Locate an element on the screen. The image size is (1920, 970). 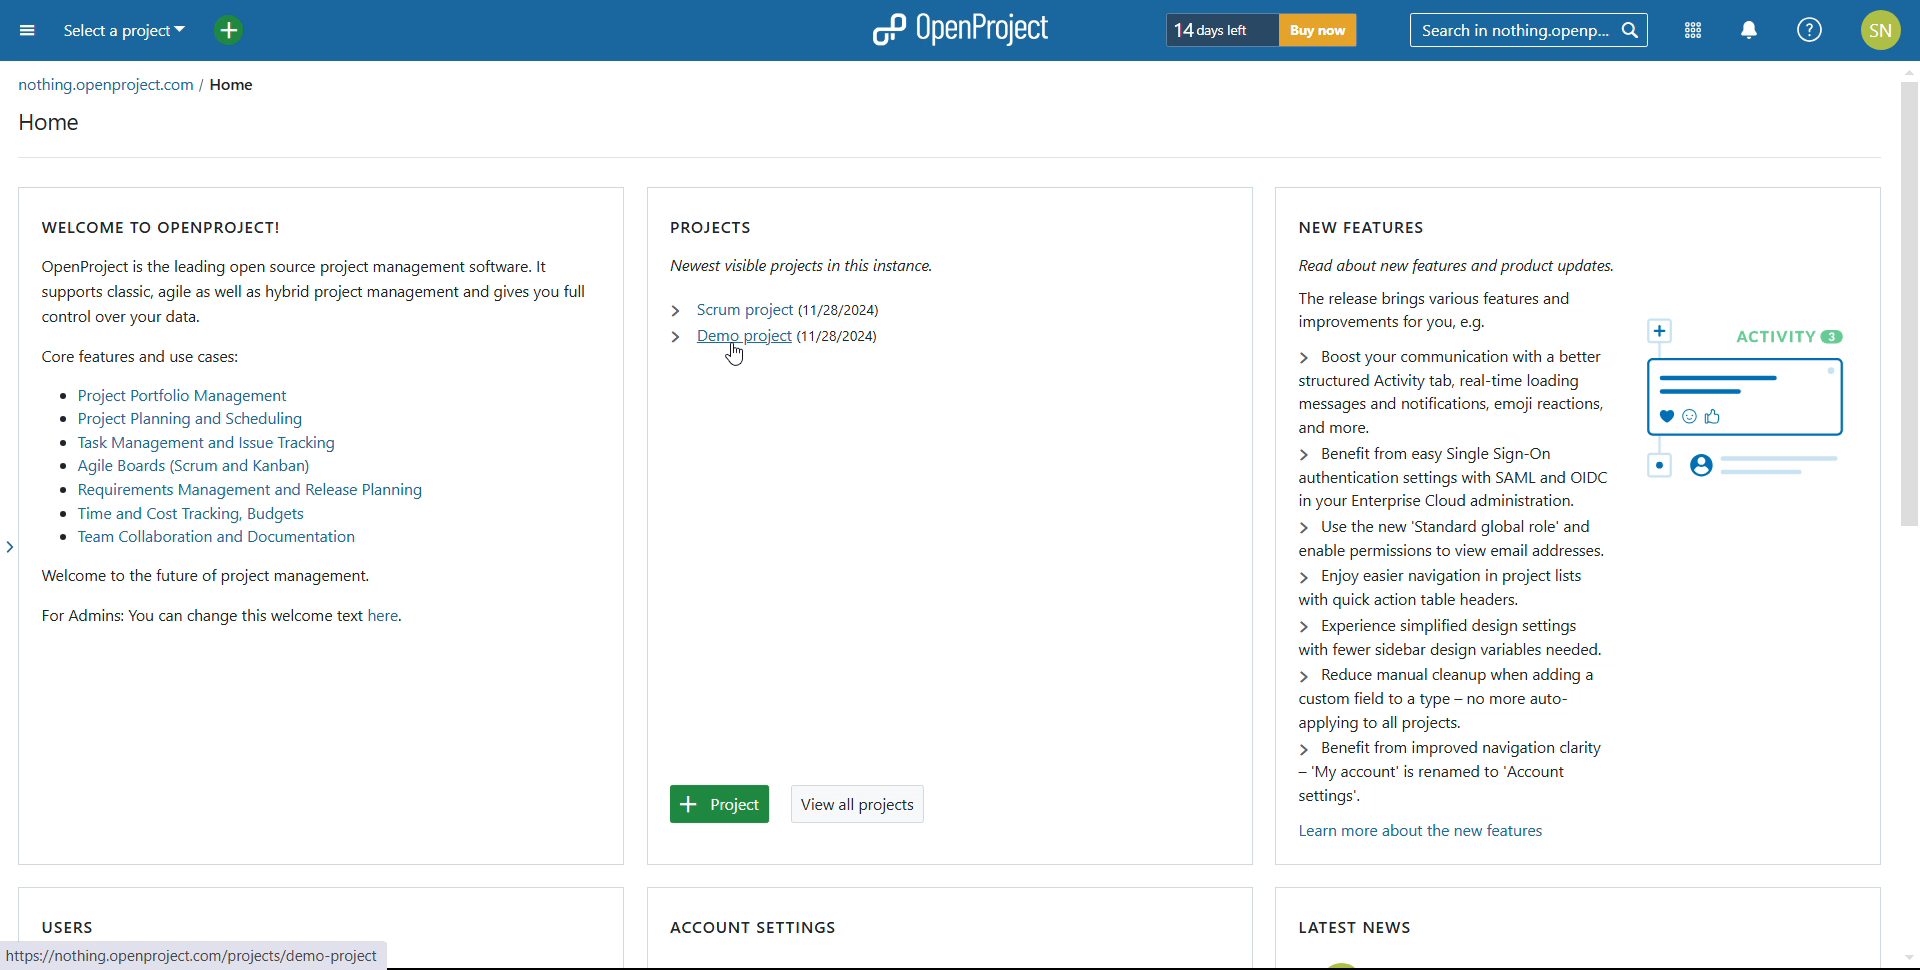
home is located at coordinates (248, 84).